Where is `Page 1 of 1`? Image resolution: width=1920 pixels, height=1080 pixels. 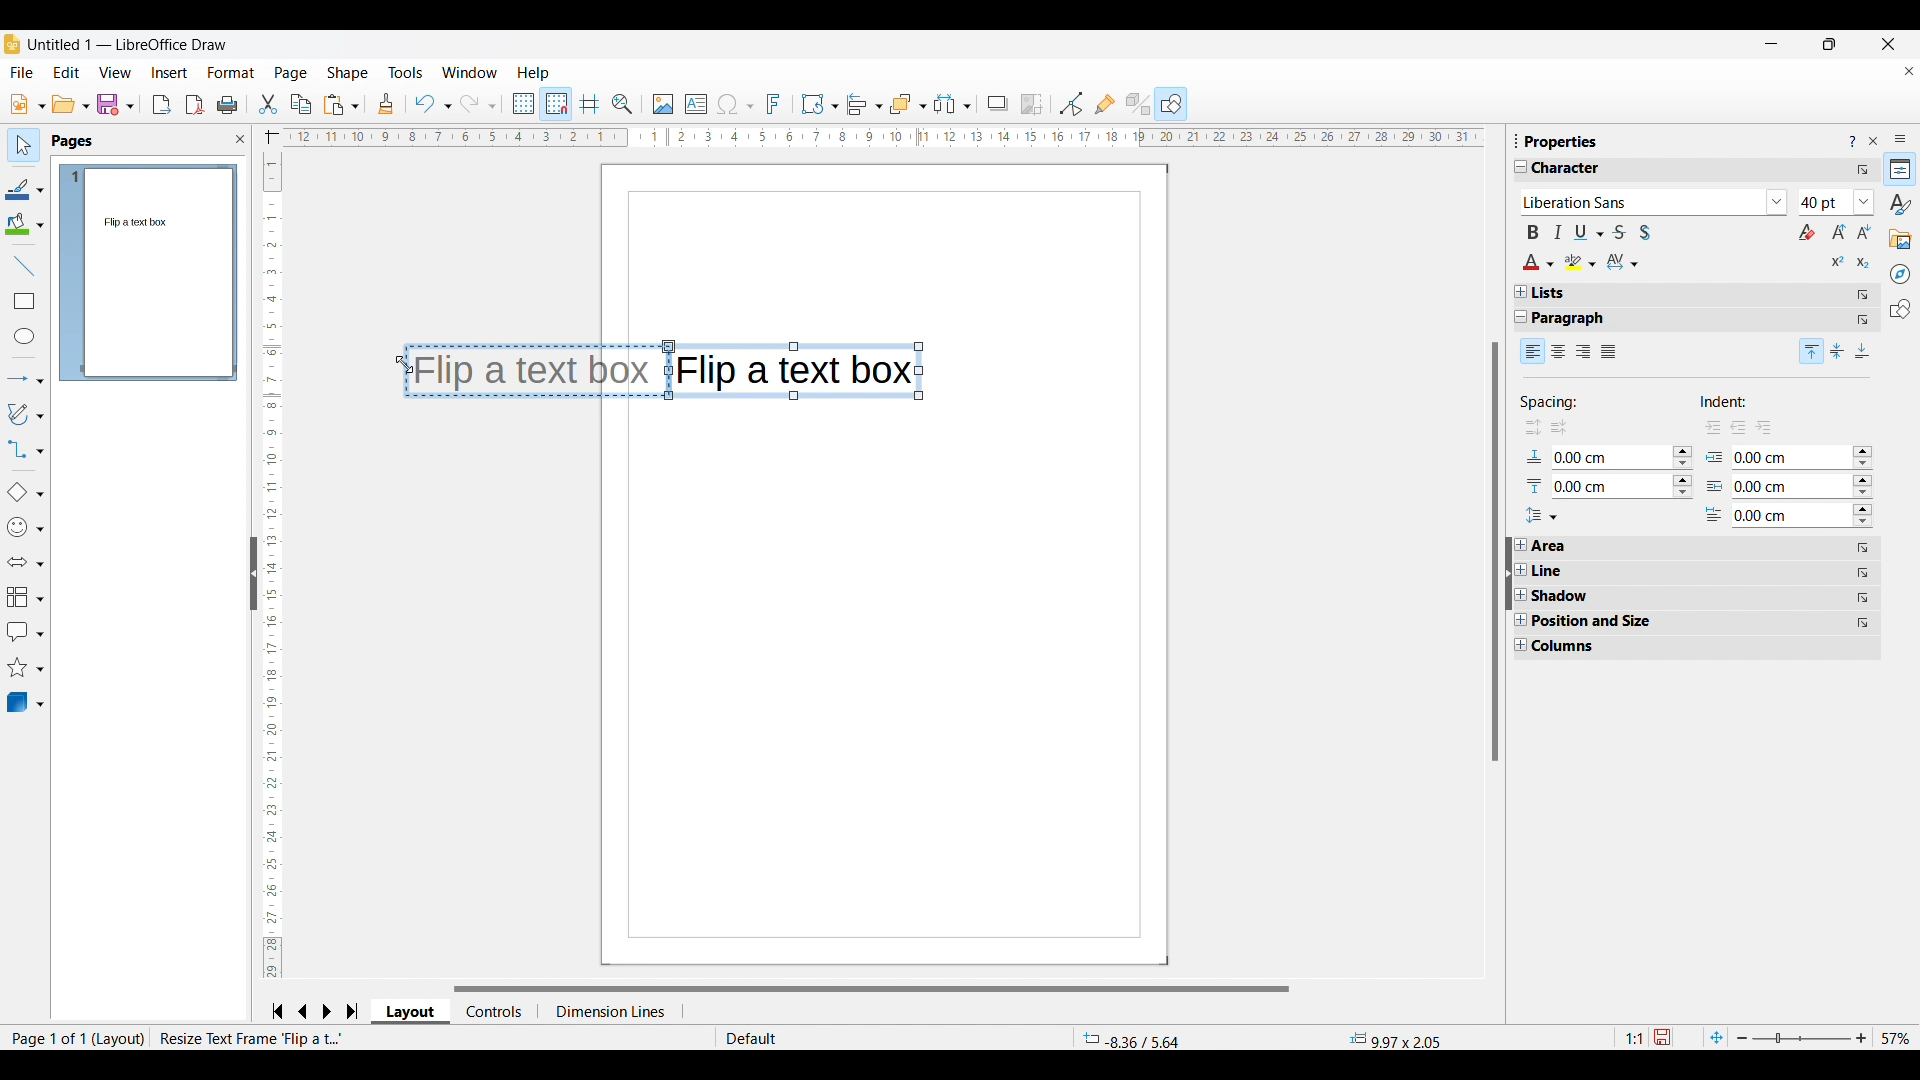
Page 1 of 1 is located at coordinates (44, 1038).